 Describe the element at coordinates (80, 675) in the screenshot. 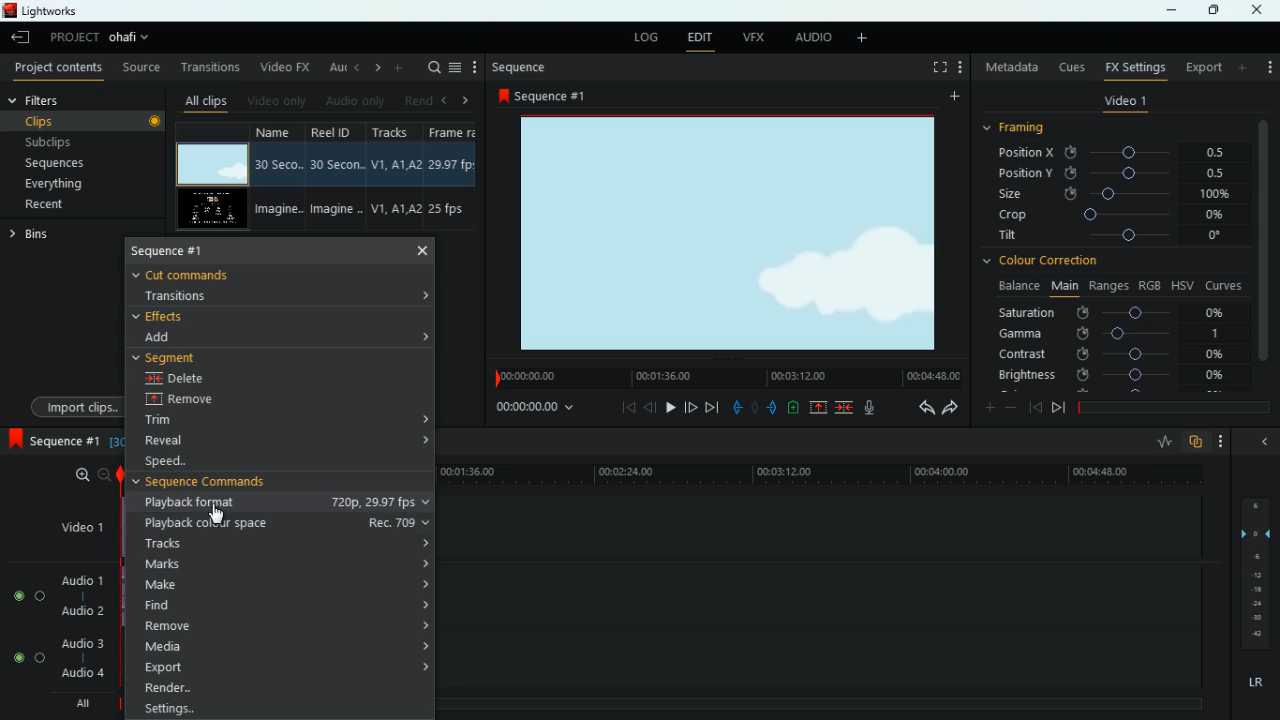

I see `audio 4` at that location.